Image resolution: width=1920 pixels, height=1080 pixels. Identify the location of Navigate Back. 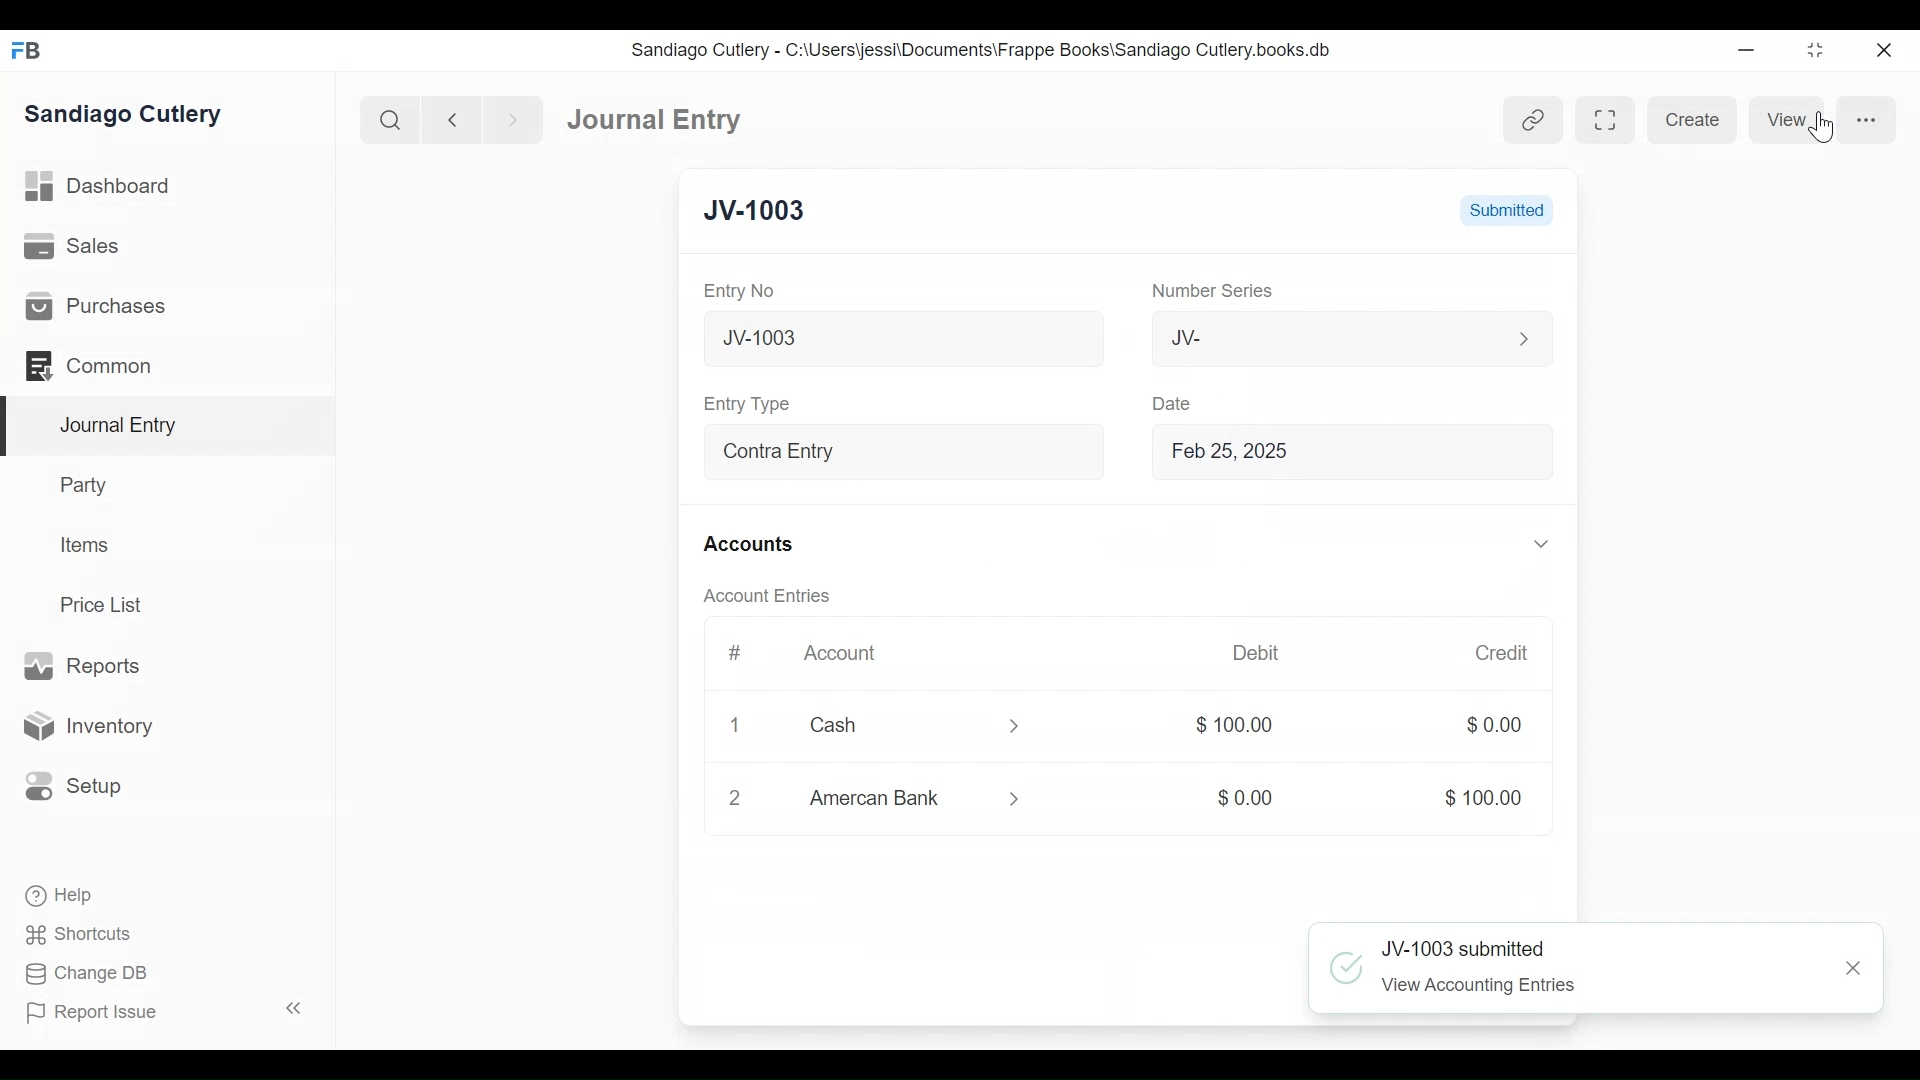
(453, 120).